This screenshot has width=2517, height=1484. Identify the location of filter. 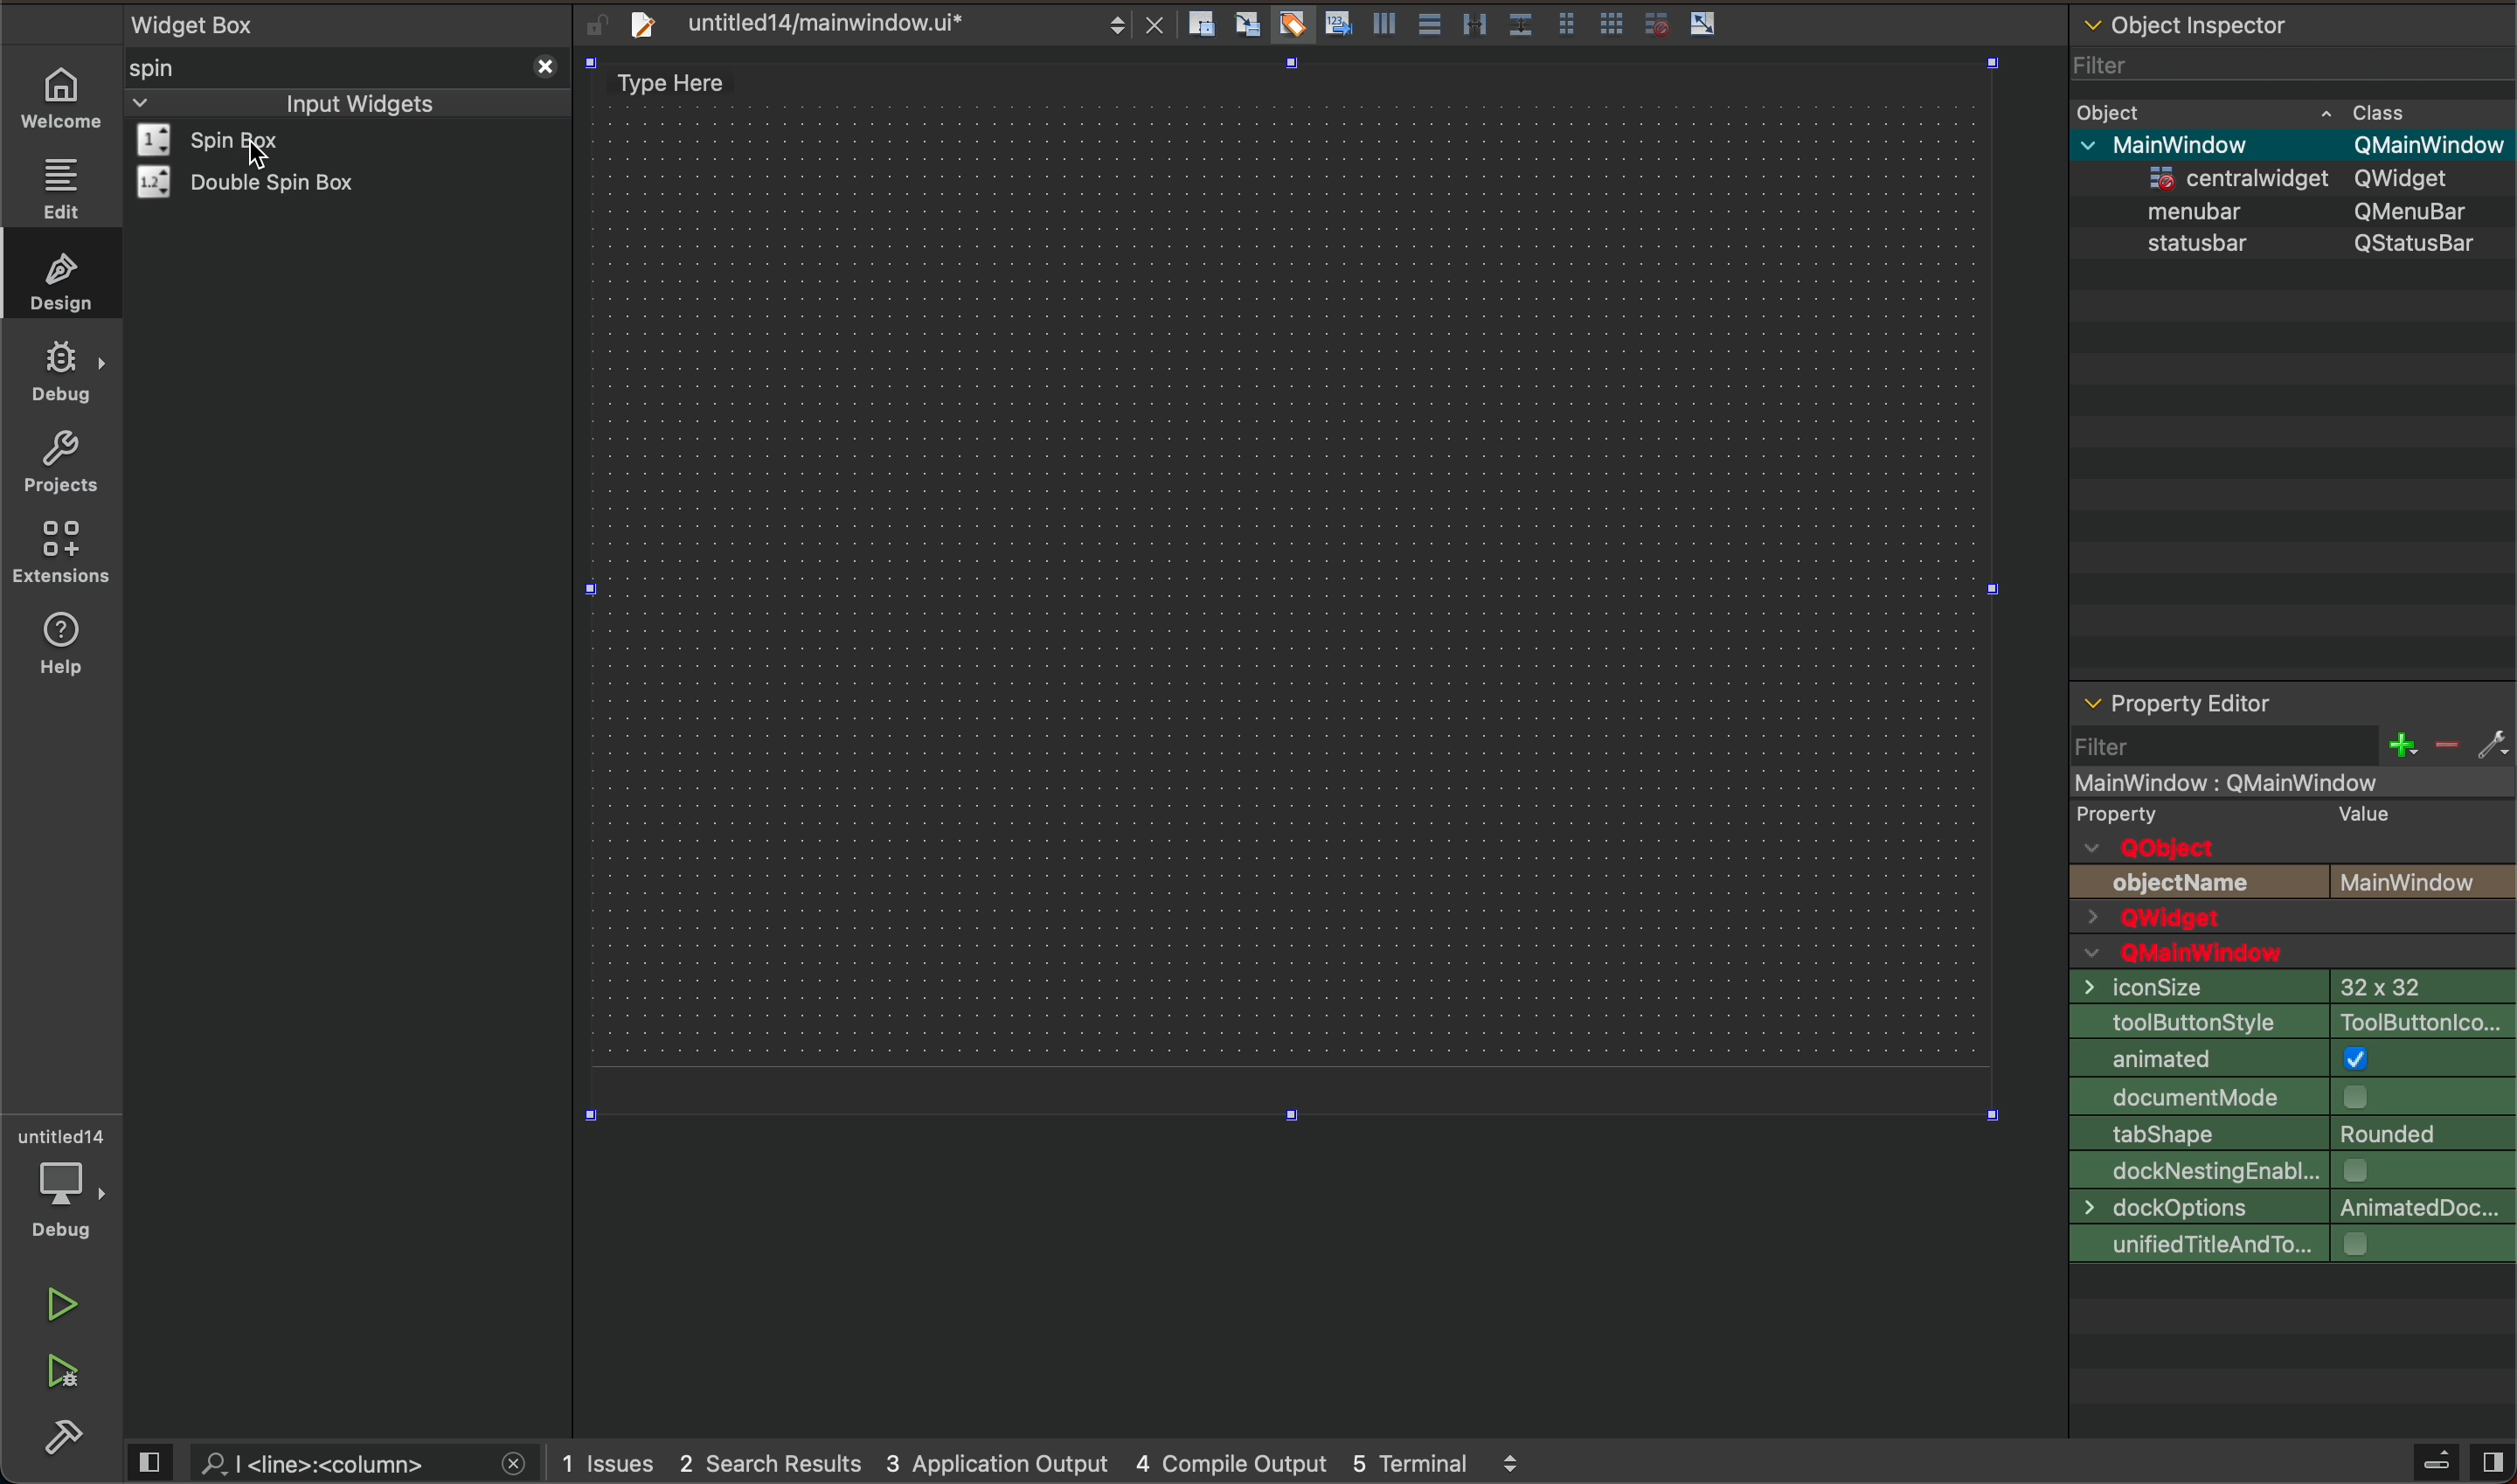
(2105, 59).